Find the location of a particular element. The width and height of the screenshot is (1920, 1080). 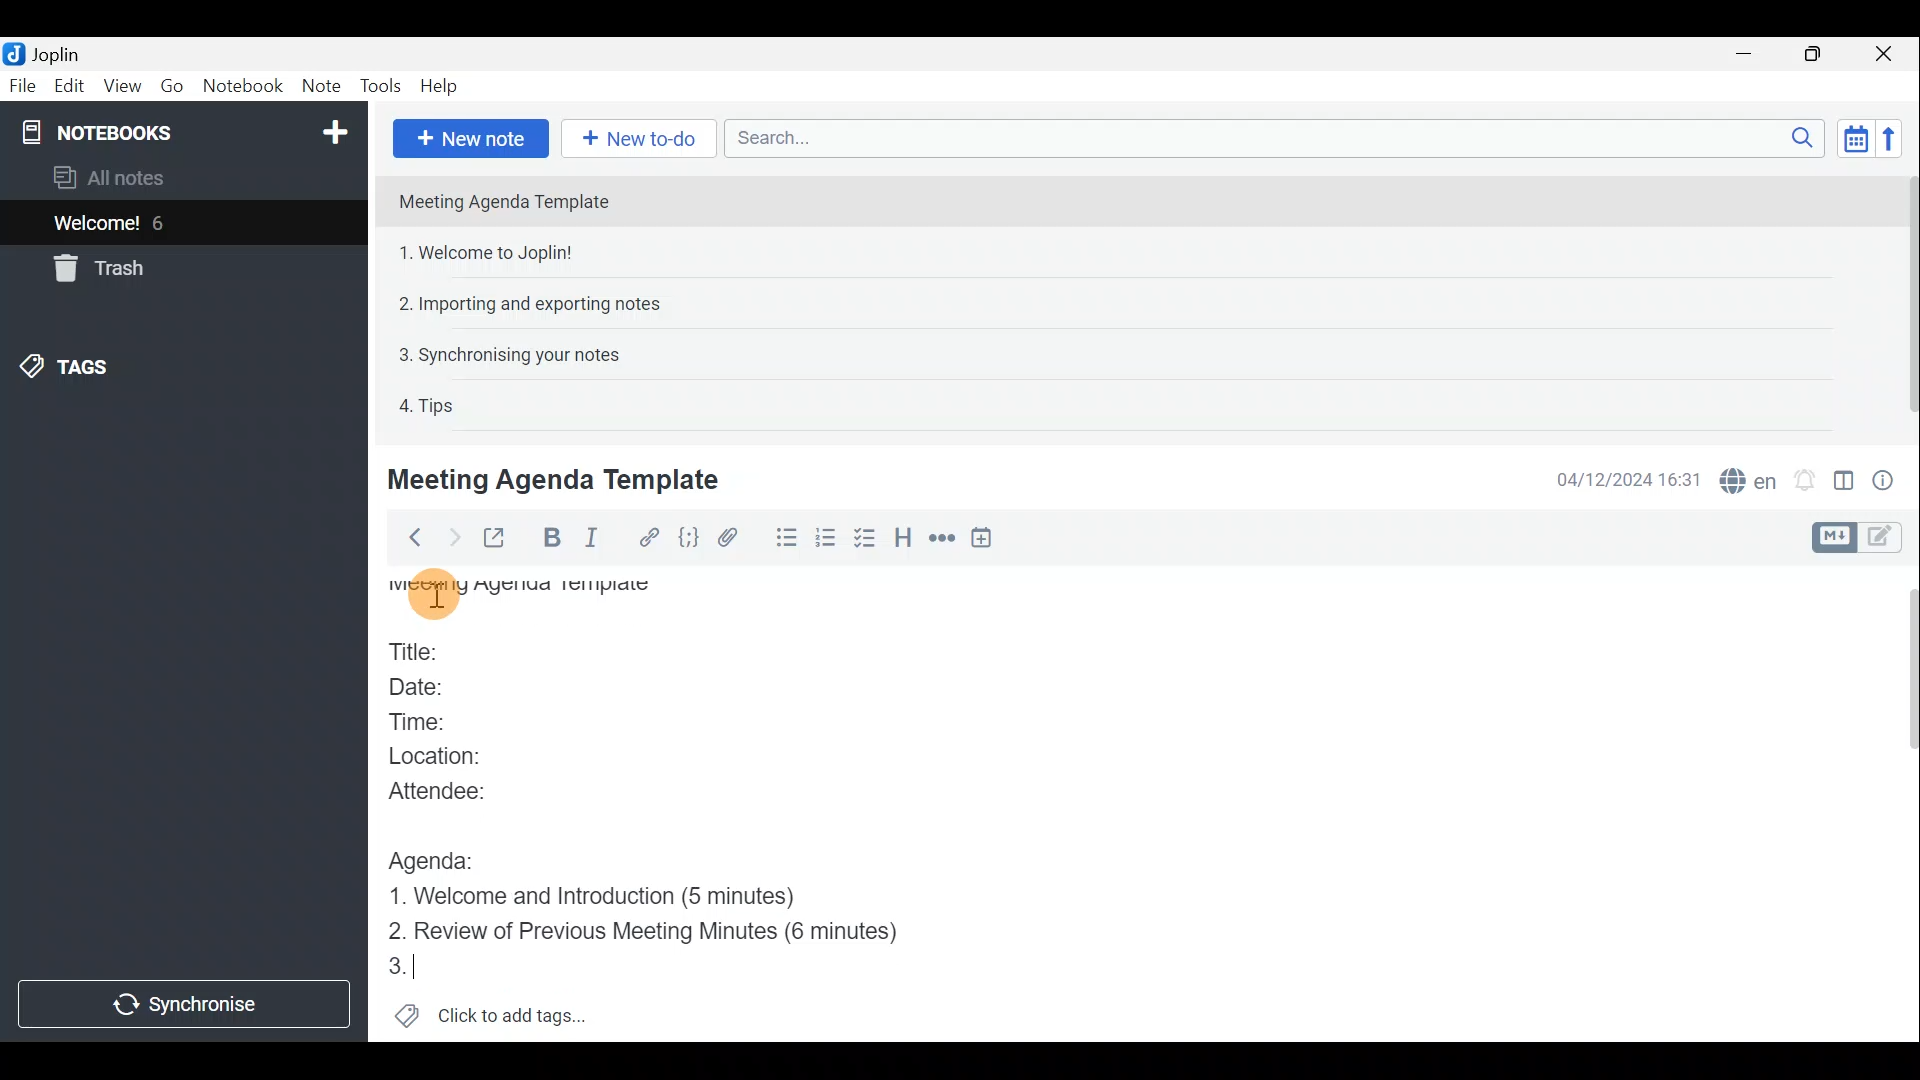

View is located at coordinates (119, 88).